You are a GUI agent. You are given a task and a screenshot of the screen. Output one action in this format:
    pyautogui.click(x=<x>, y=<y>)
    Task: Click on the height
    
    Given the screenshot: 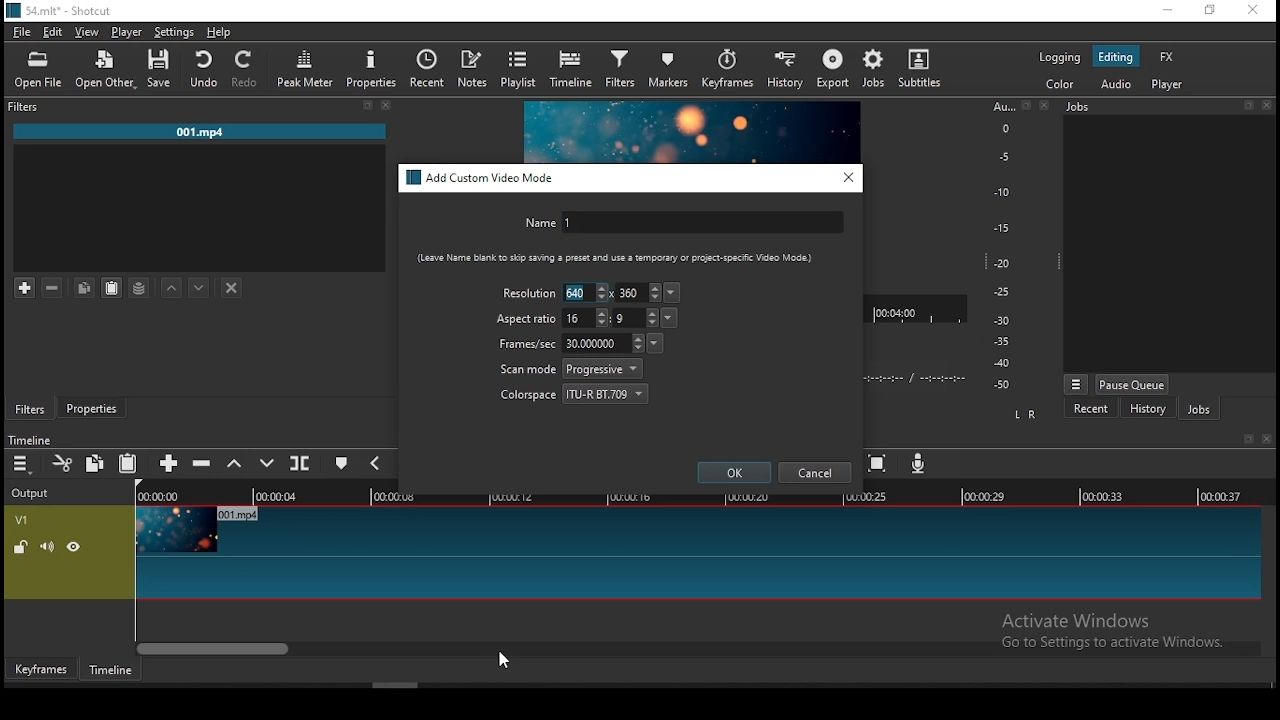 What is the action you would take?
    pyautogui.click(x=639, y=292)
    